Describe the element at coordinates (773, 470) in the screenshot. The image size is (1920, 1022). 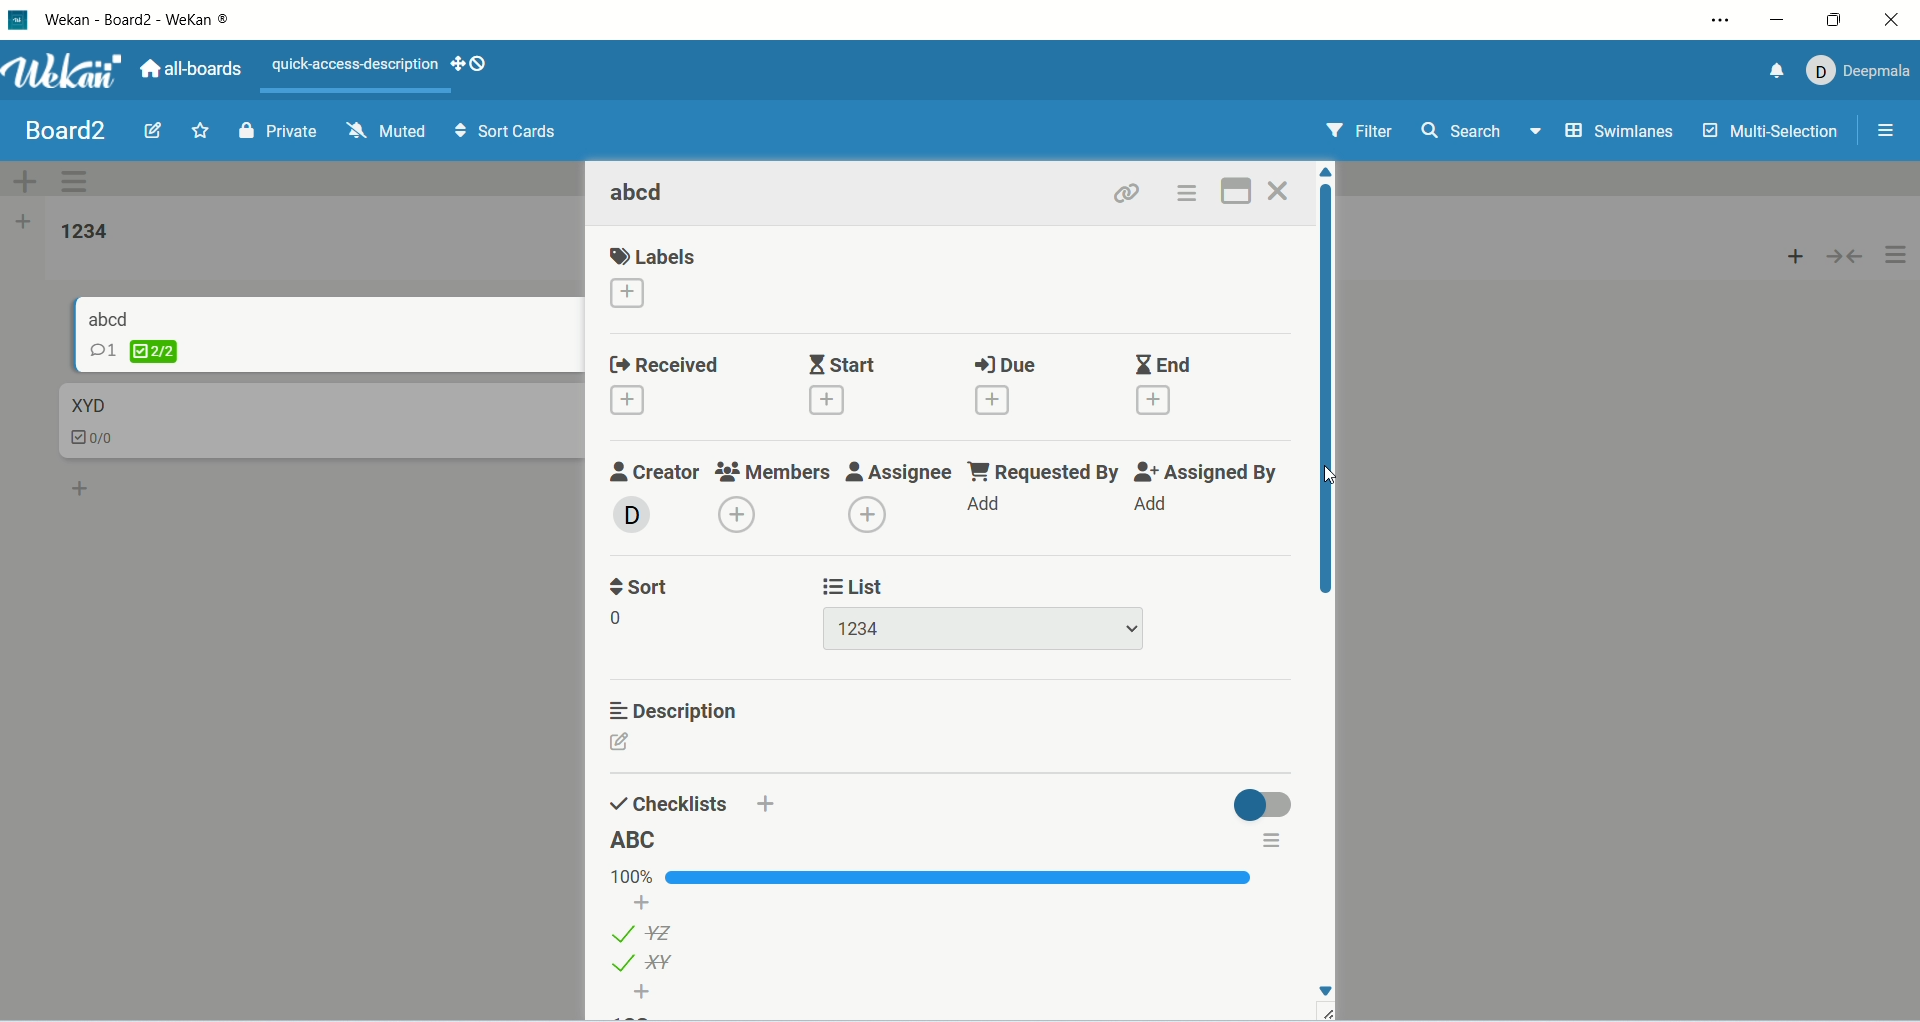
I see `members` at that location.